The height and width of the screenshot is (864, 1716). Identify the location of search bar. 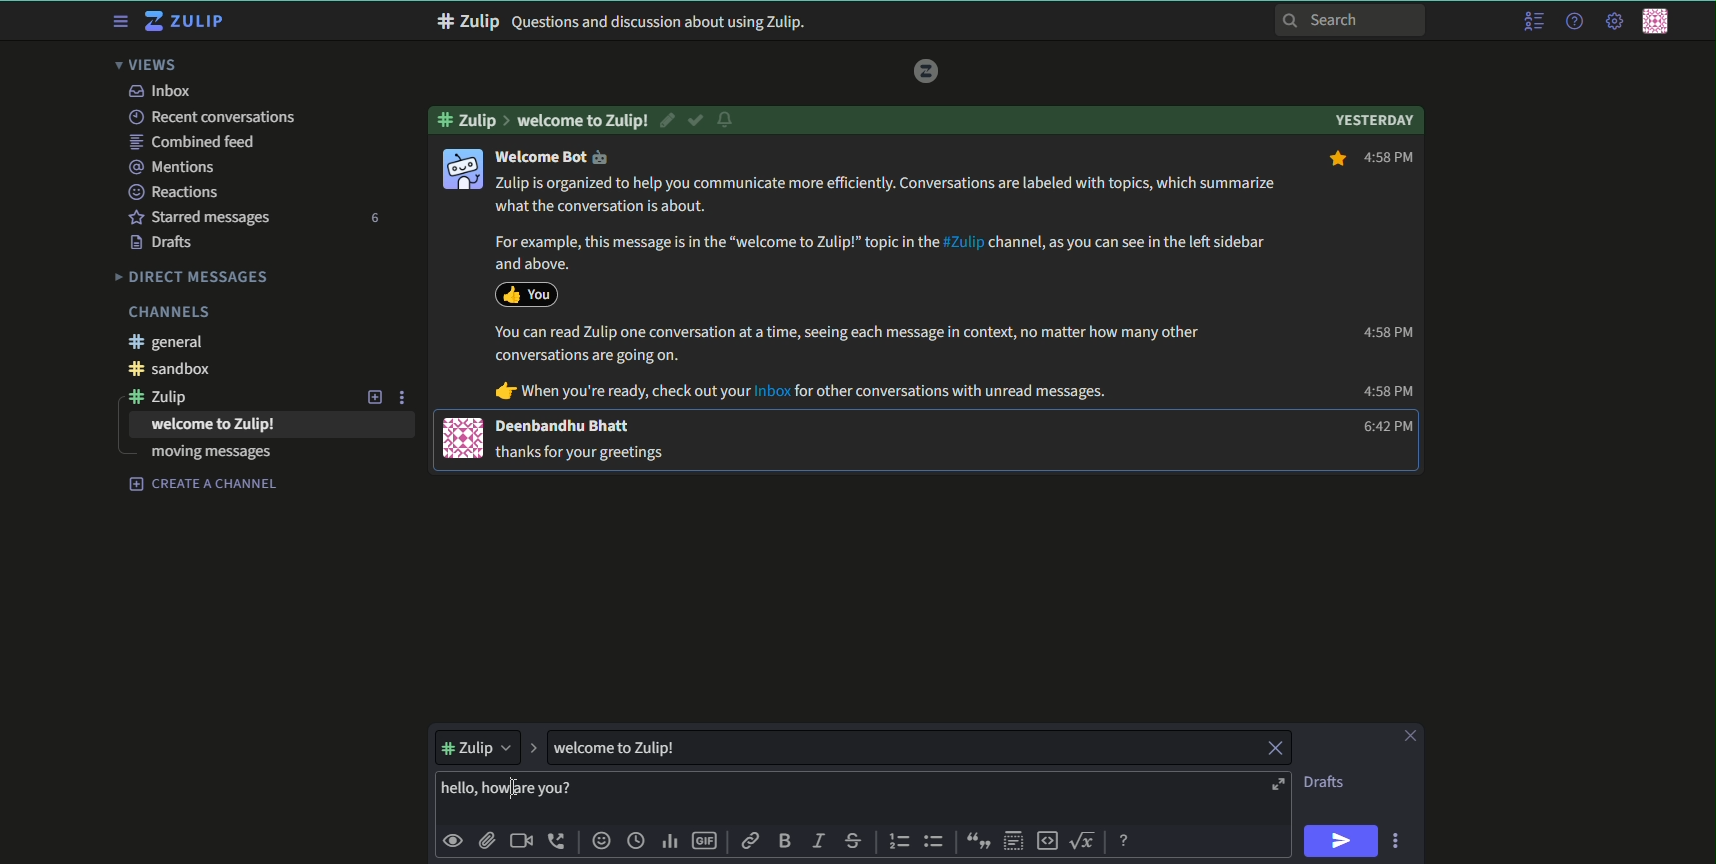
(1351, 19).